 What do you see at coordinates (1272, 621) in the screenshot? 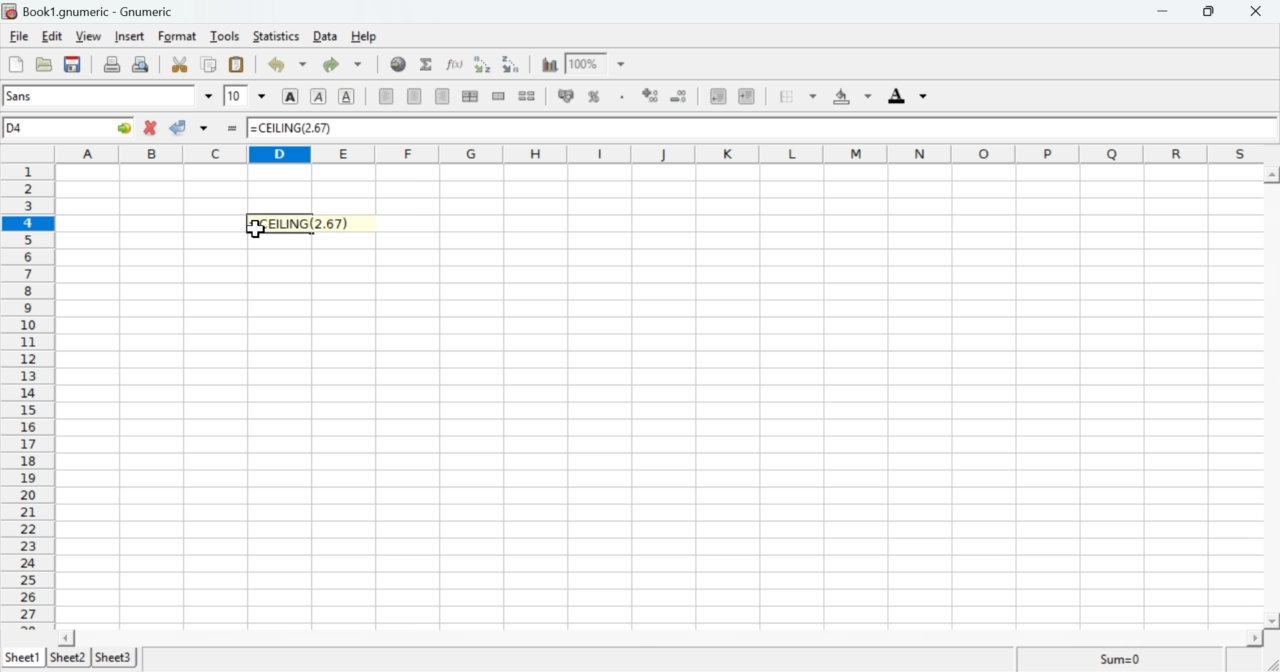
I see `scroll down` at bounding box center [1272, 621].